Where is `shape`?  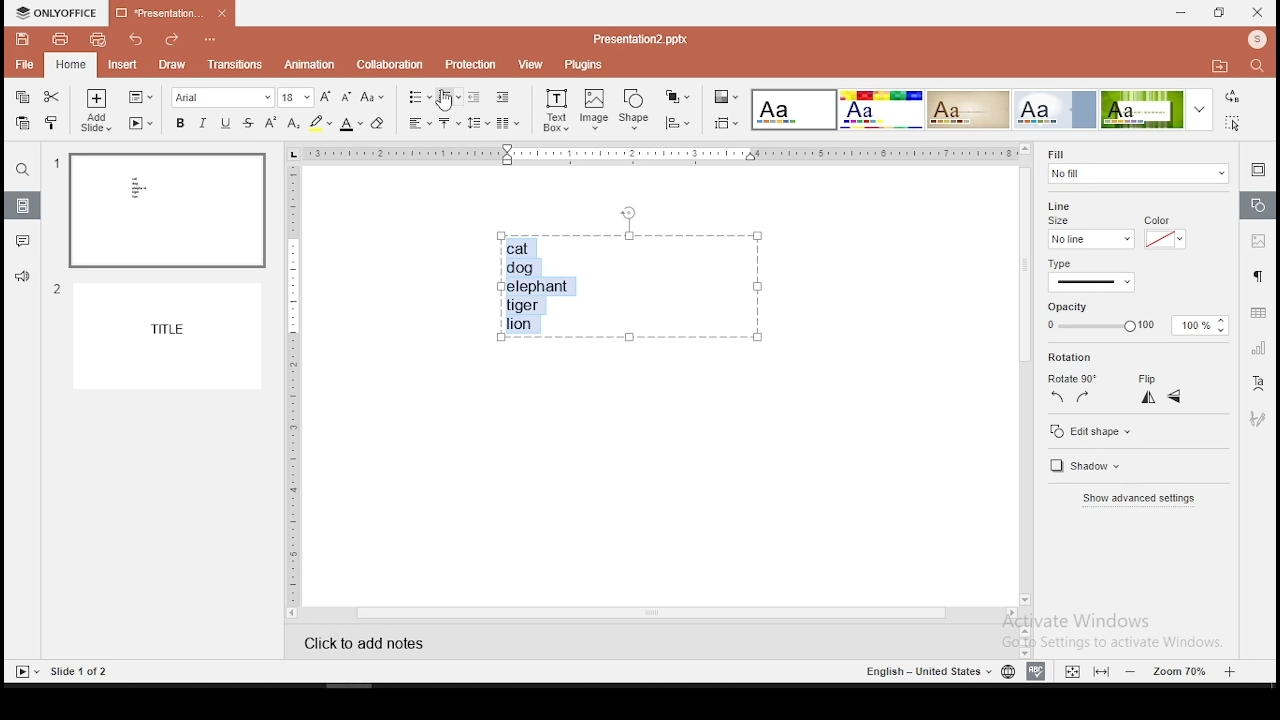
shape is located at coordinates (635, 110).